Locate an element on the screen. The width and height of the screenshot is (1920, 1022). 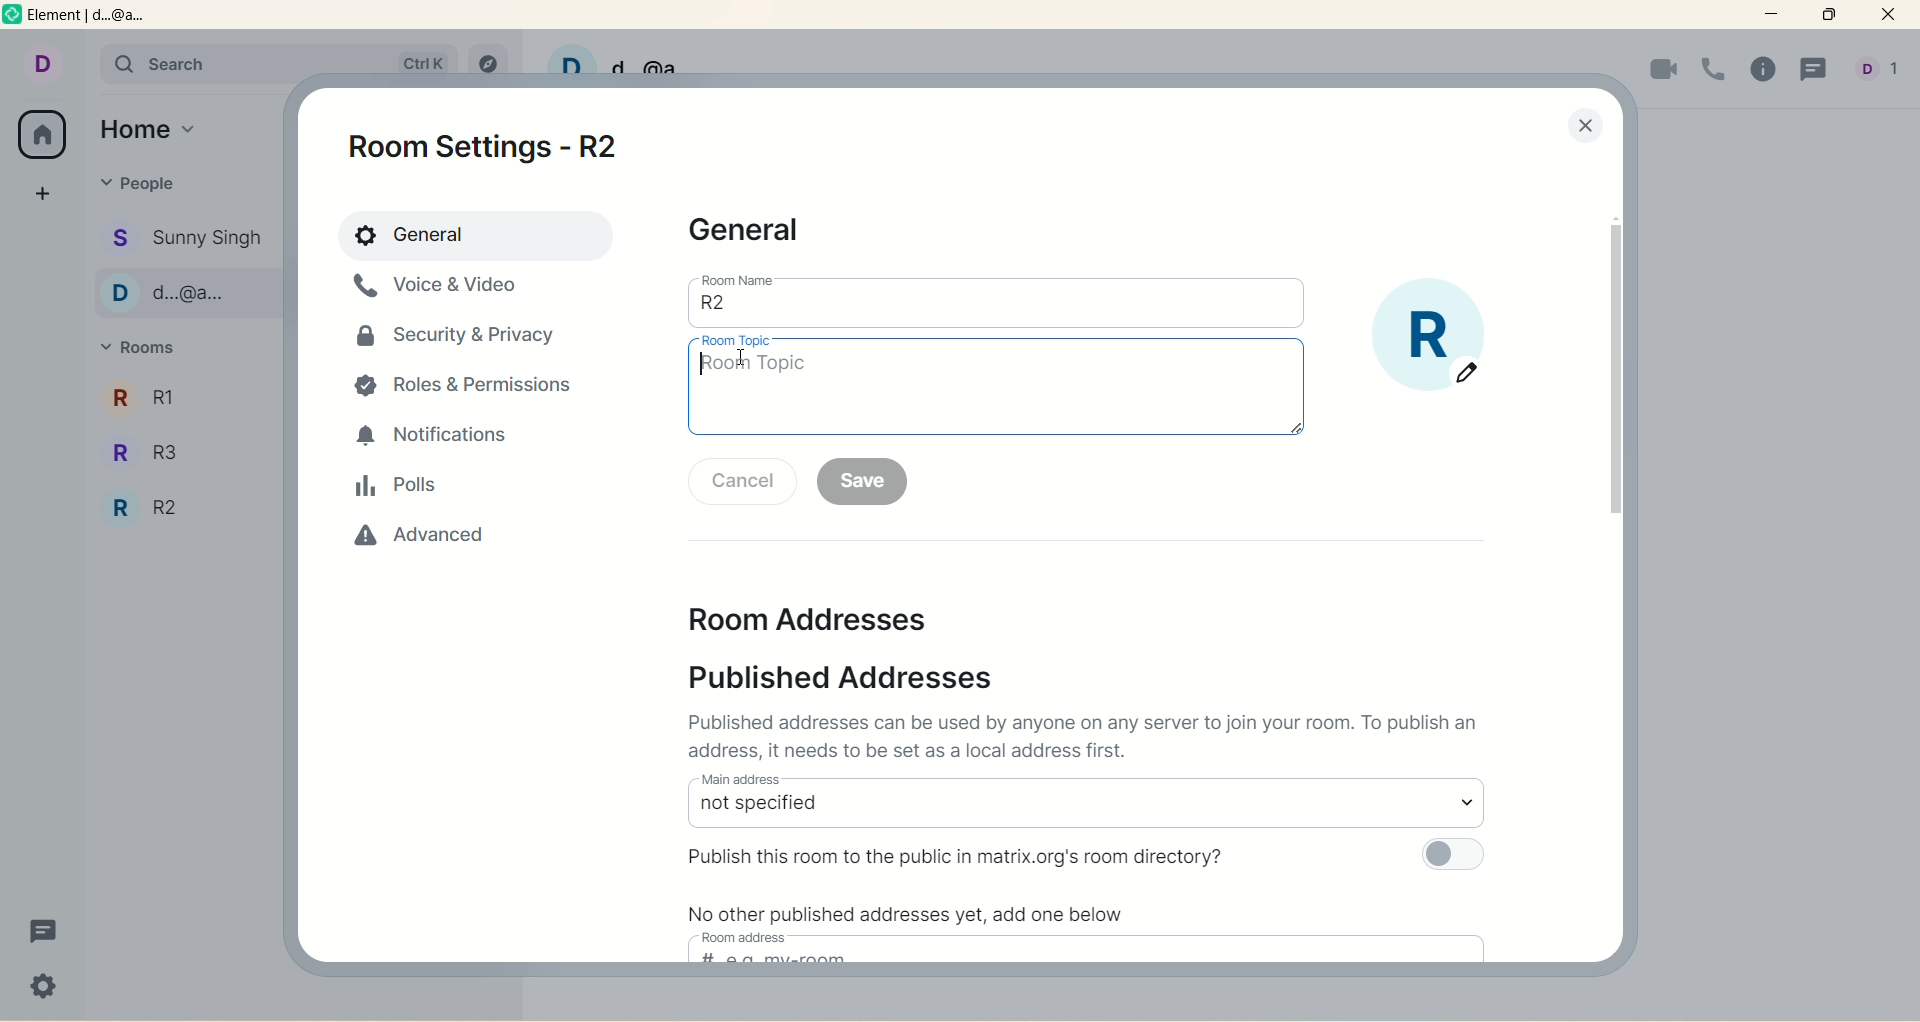
cancel is located at coordinates (743, 481).